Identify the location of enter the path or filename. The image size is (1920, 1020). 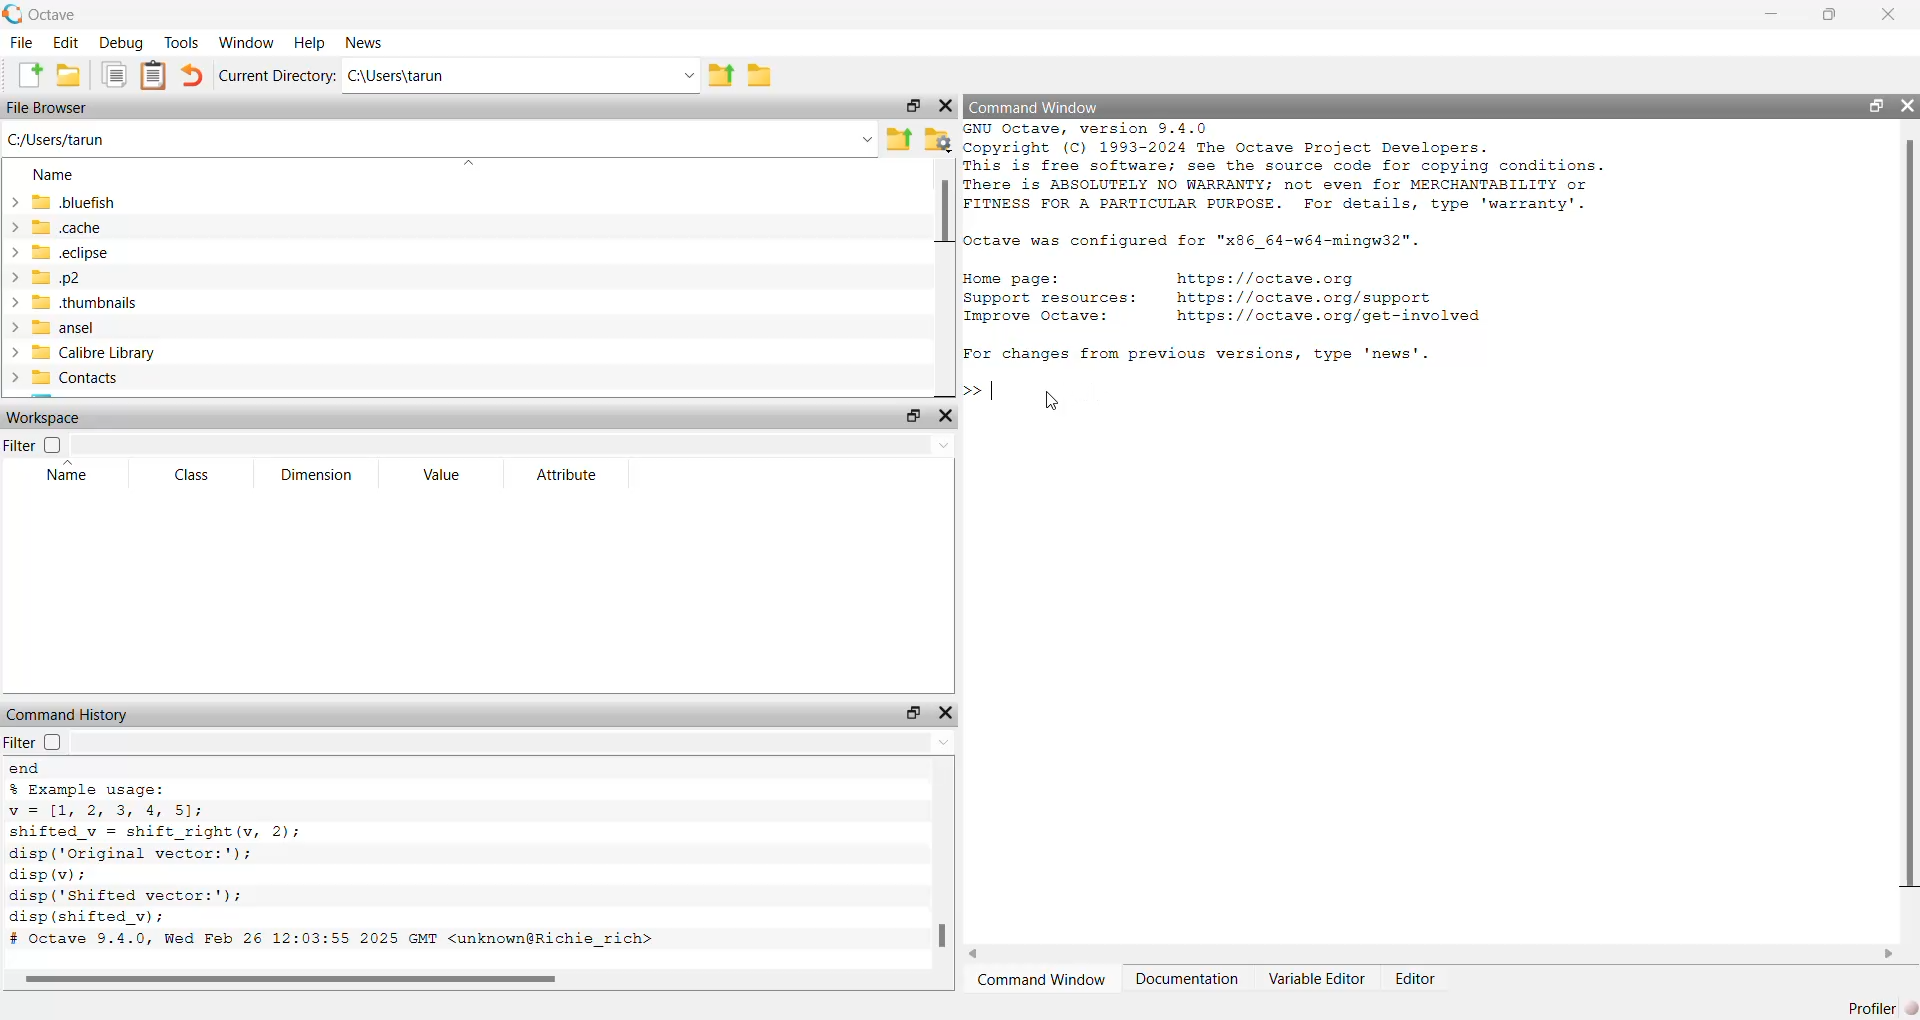
(438, 140).